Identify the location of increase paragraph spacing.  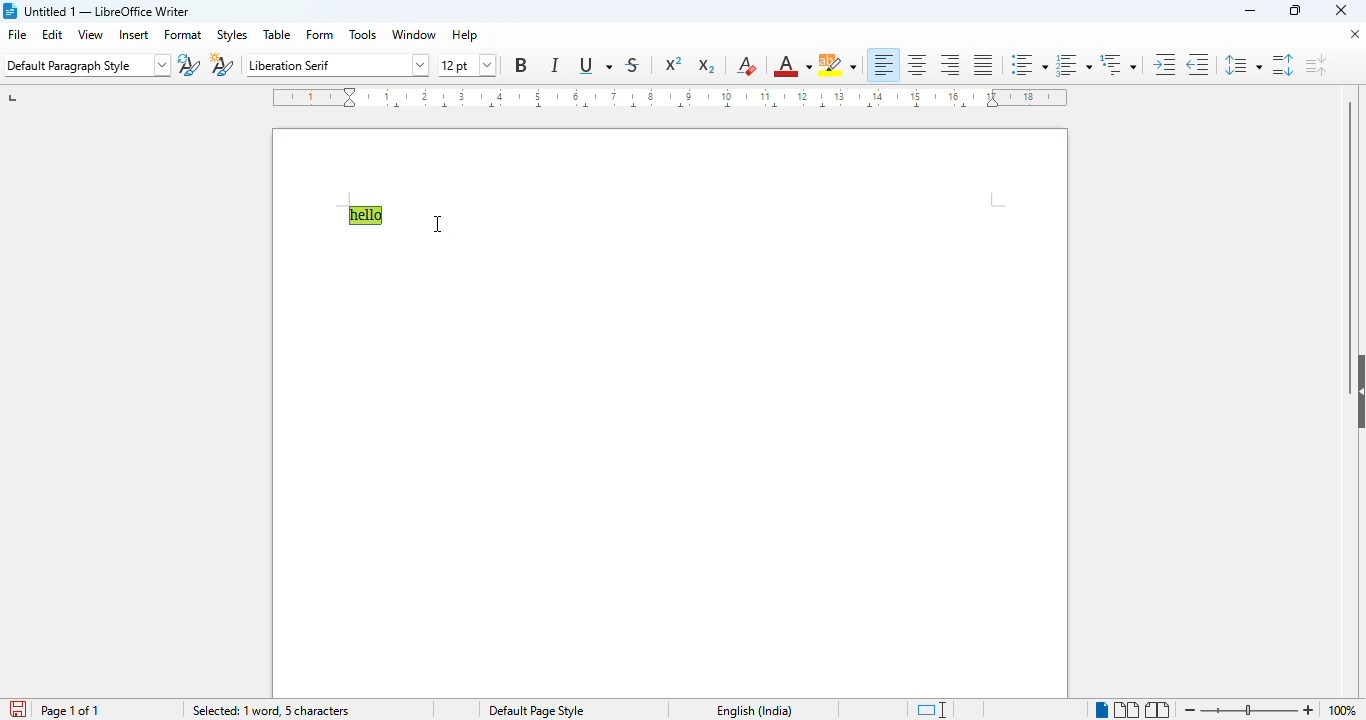
(1281, 65).